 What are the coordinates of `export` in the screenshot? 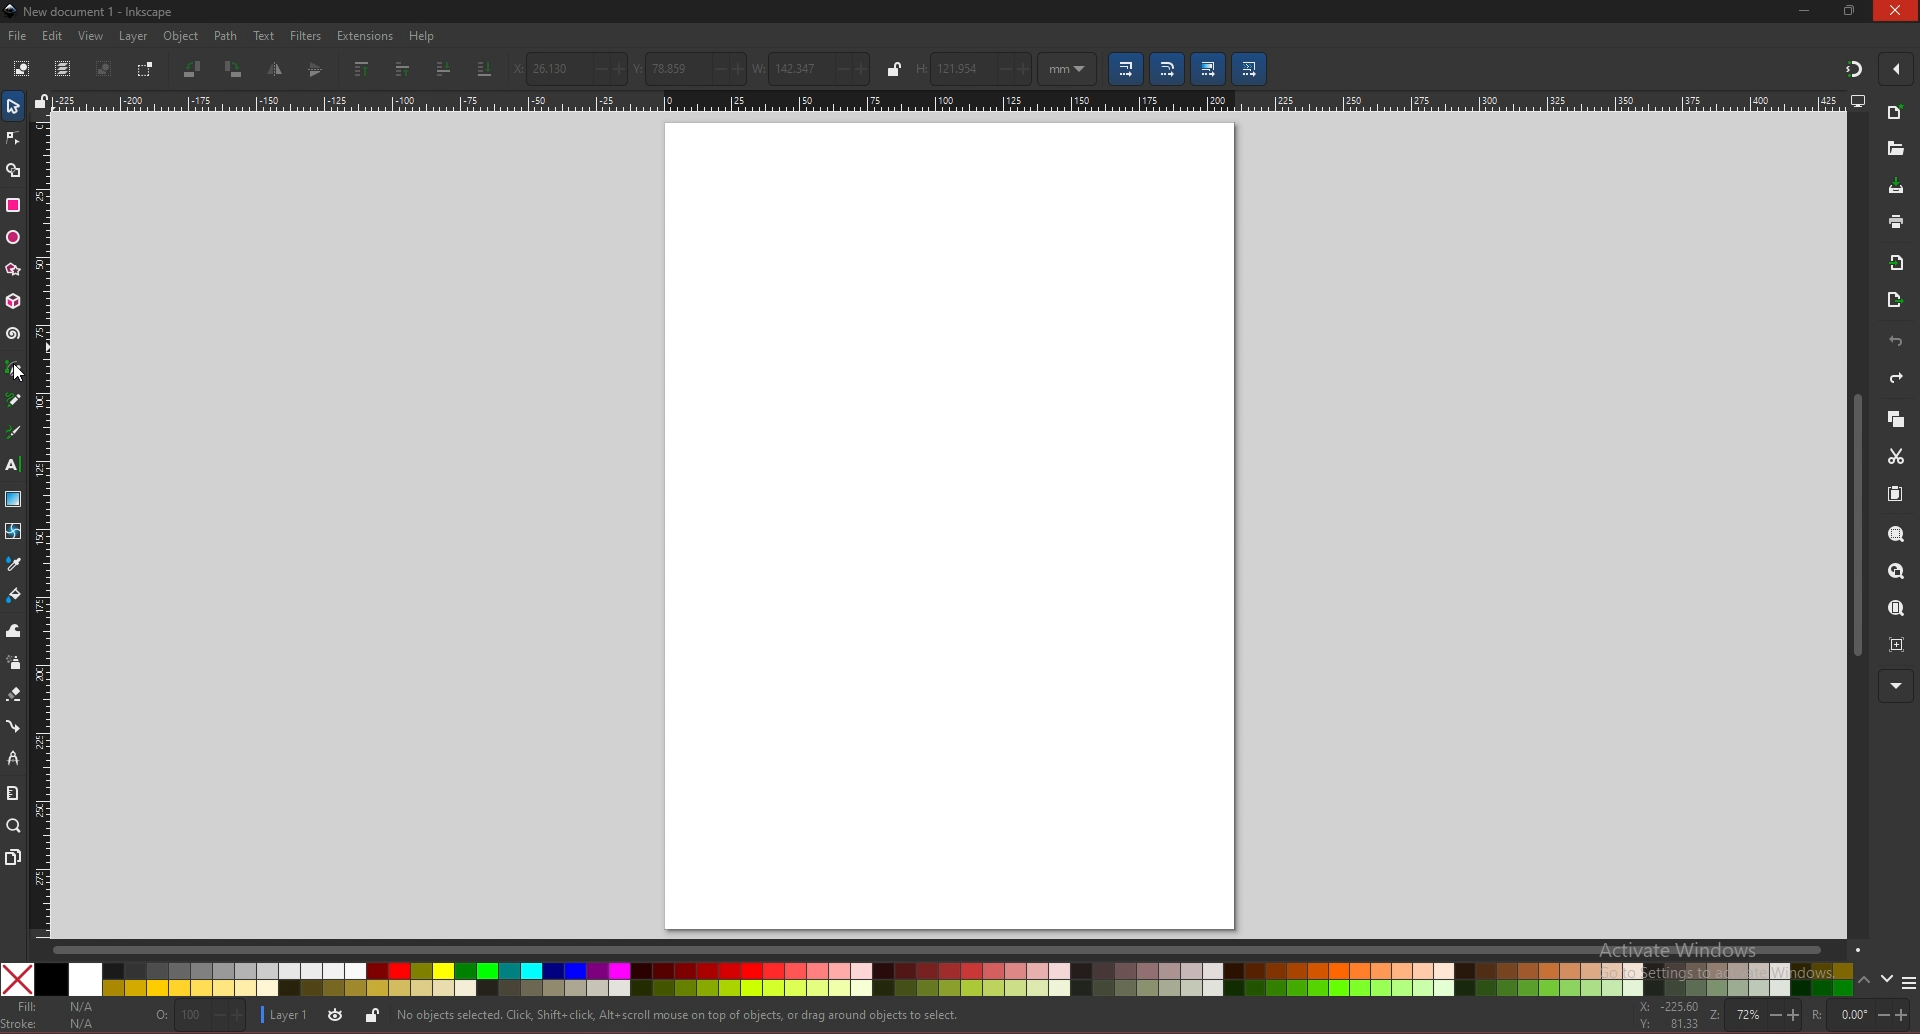 It's located at (1895, 301).